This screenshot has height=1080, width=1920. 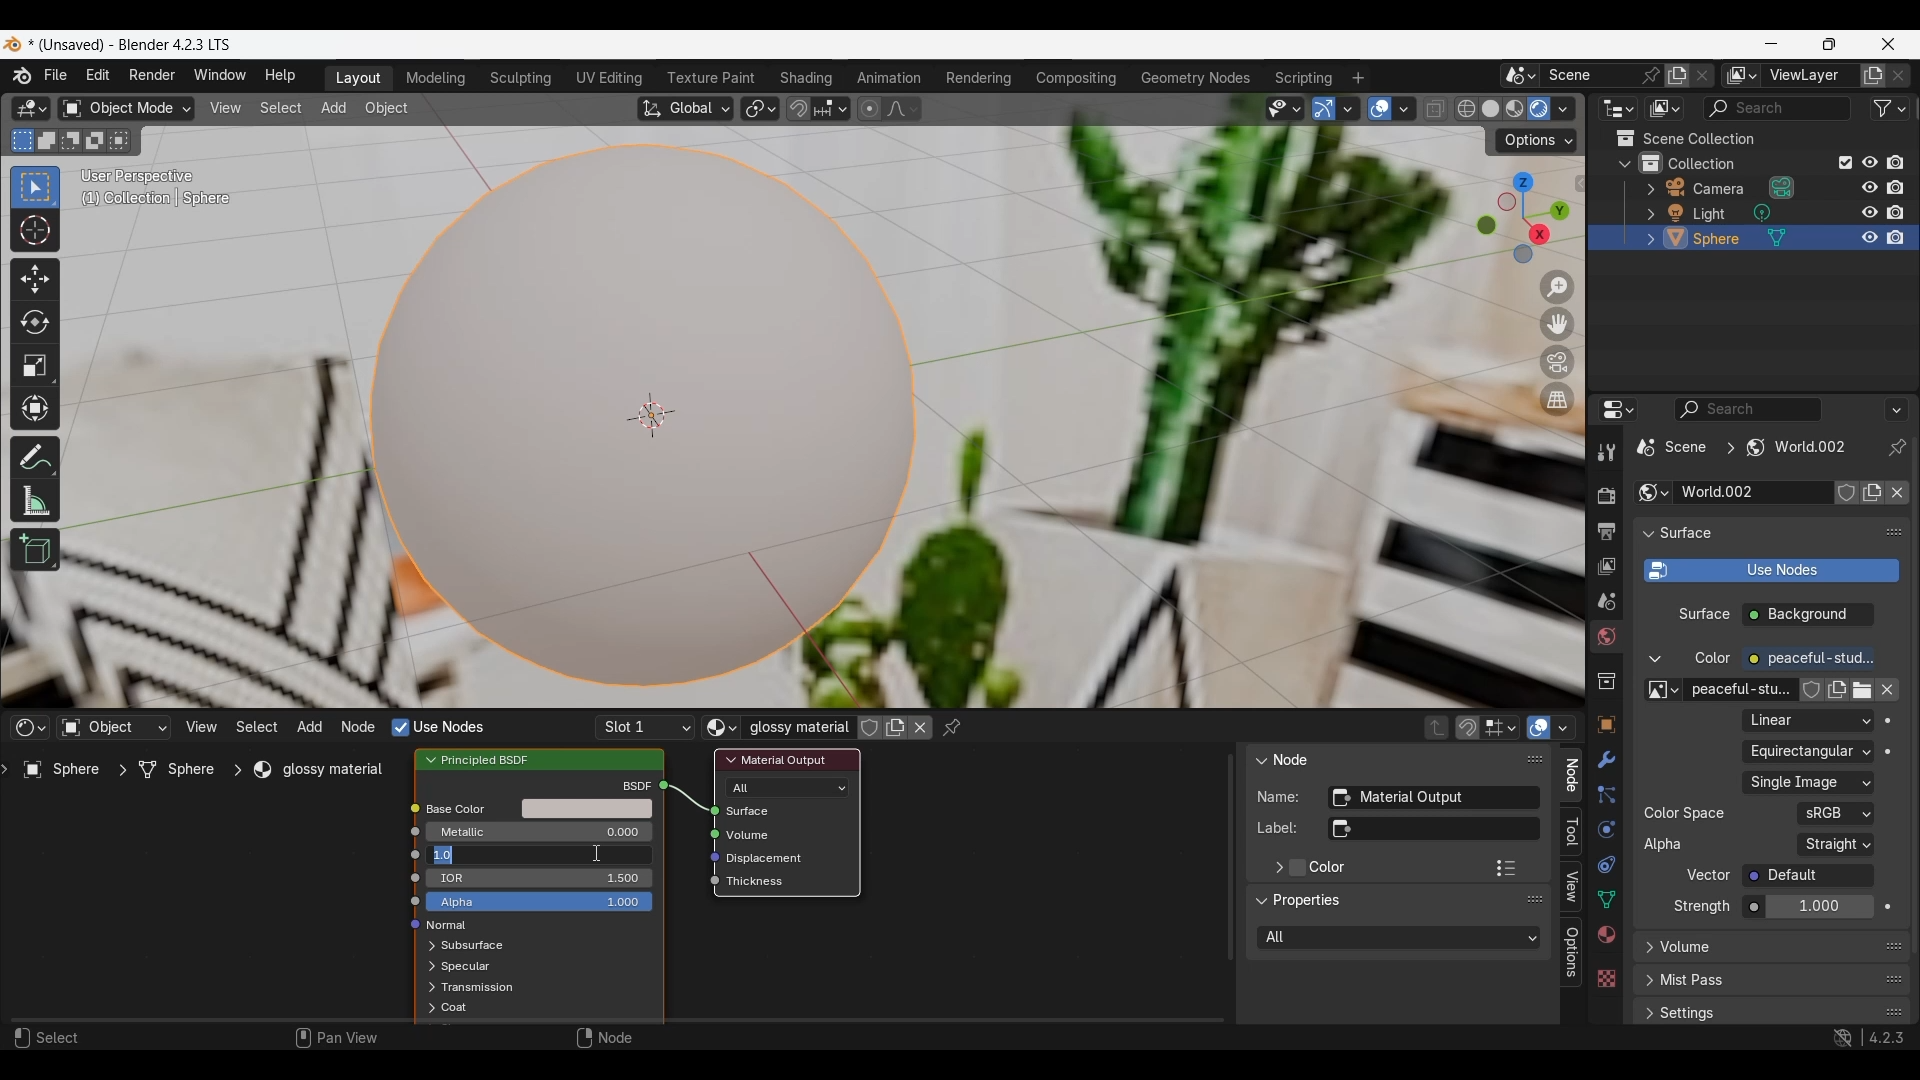 What do you see at coordinates (219, 76) in the screenshot?
I see `Window` at bounding box center [219, 76].